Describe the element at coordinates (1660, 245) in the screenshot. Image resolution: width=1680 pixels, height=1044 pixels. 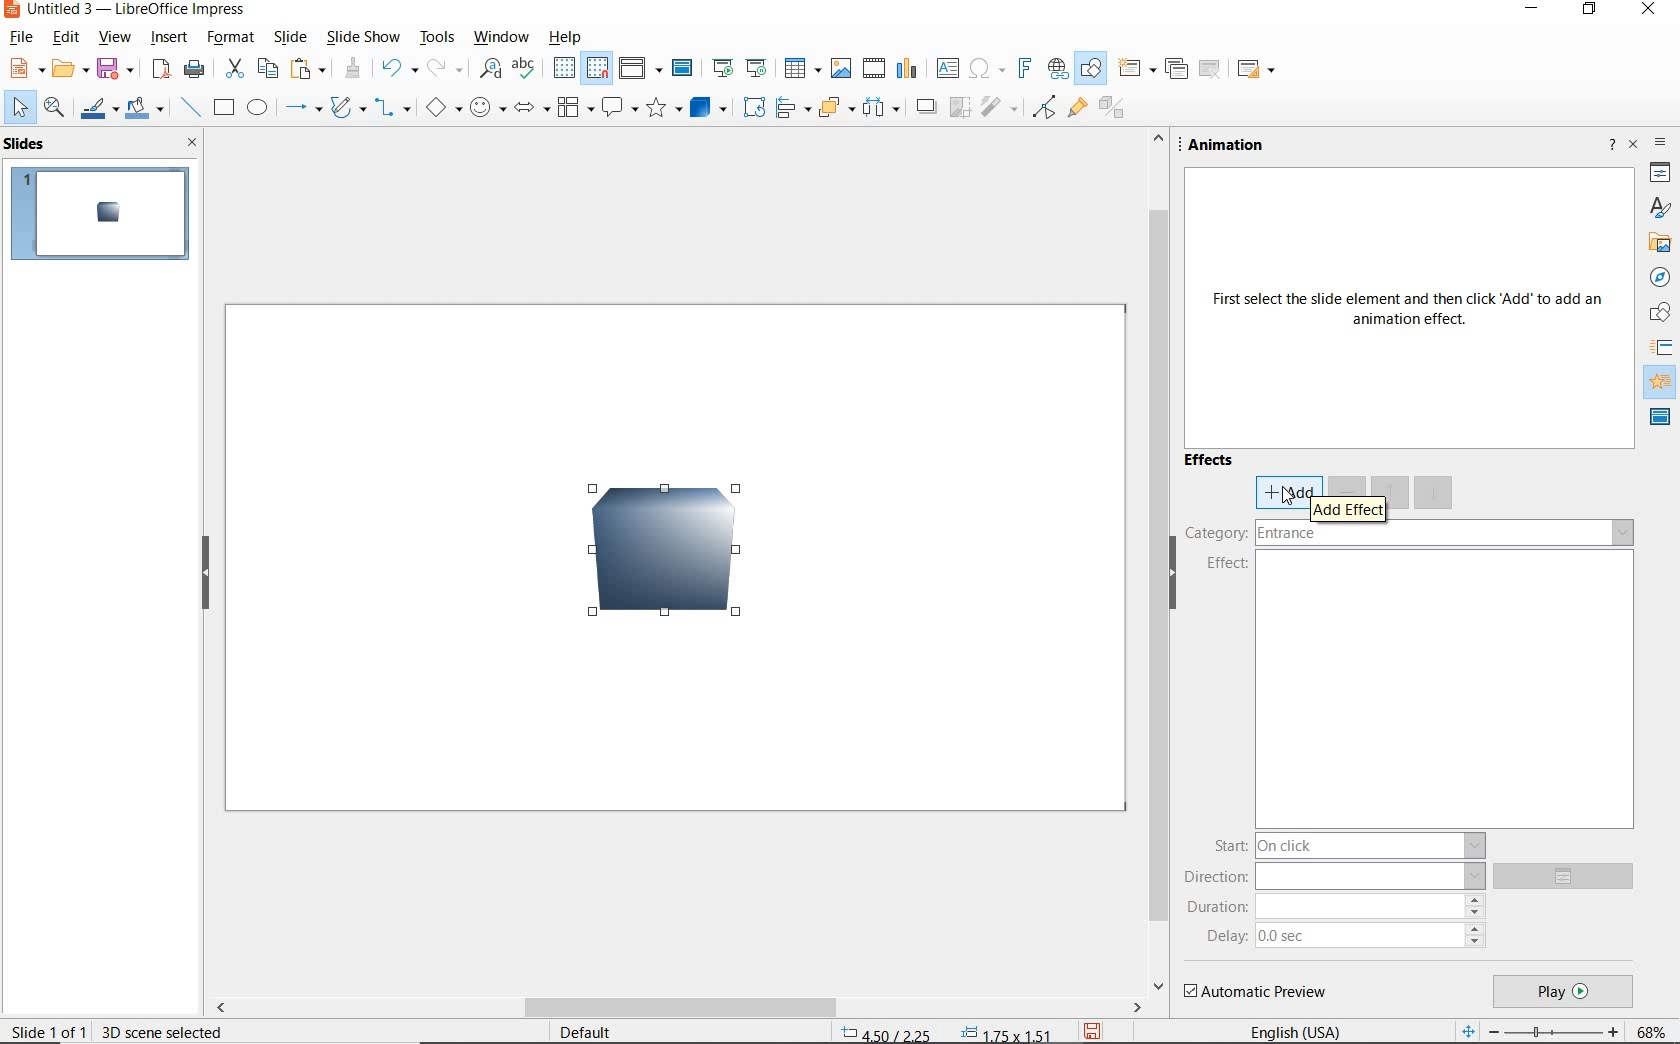
I see `GALLERY` at that location.